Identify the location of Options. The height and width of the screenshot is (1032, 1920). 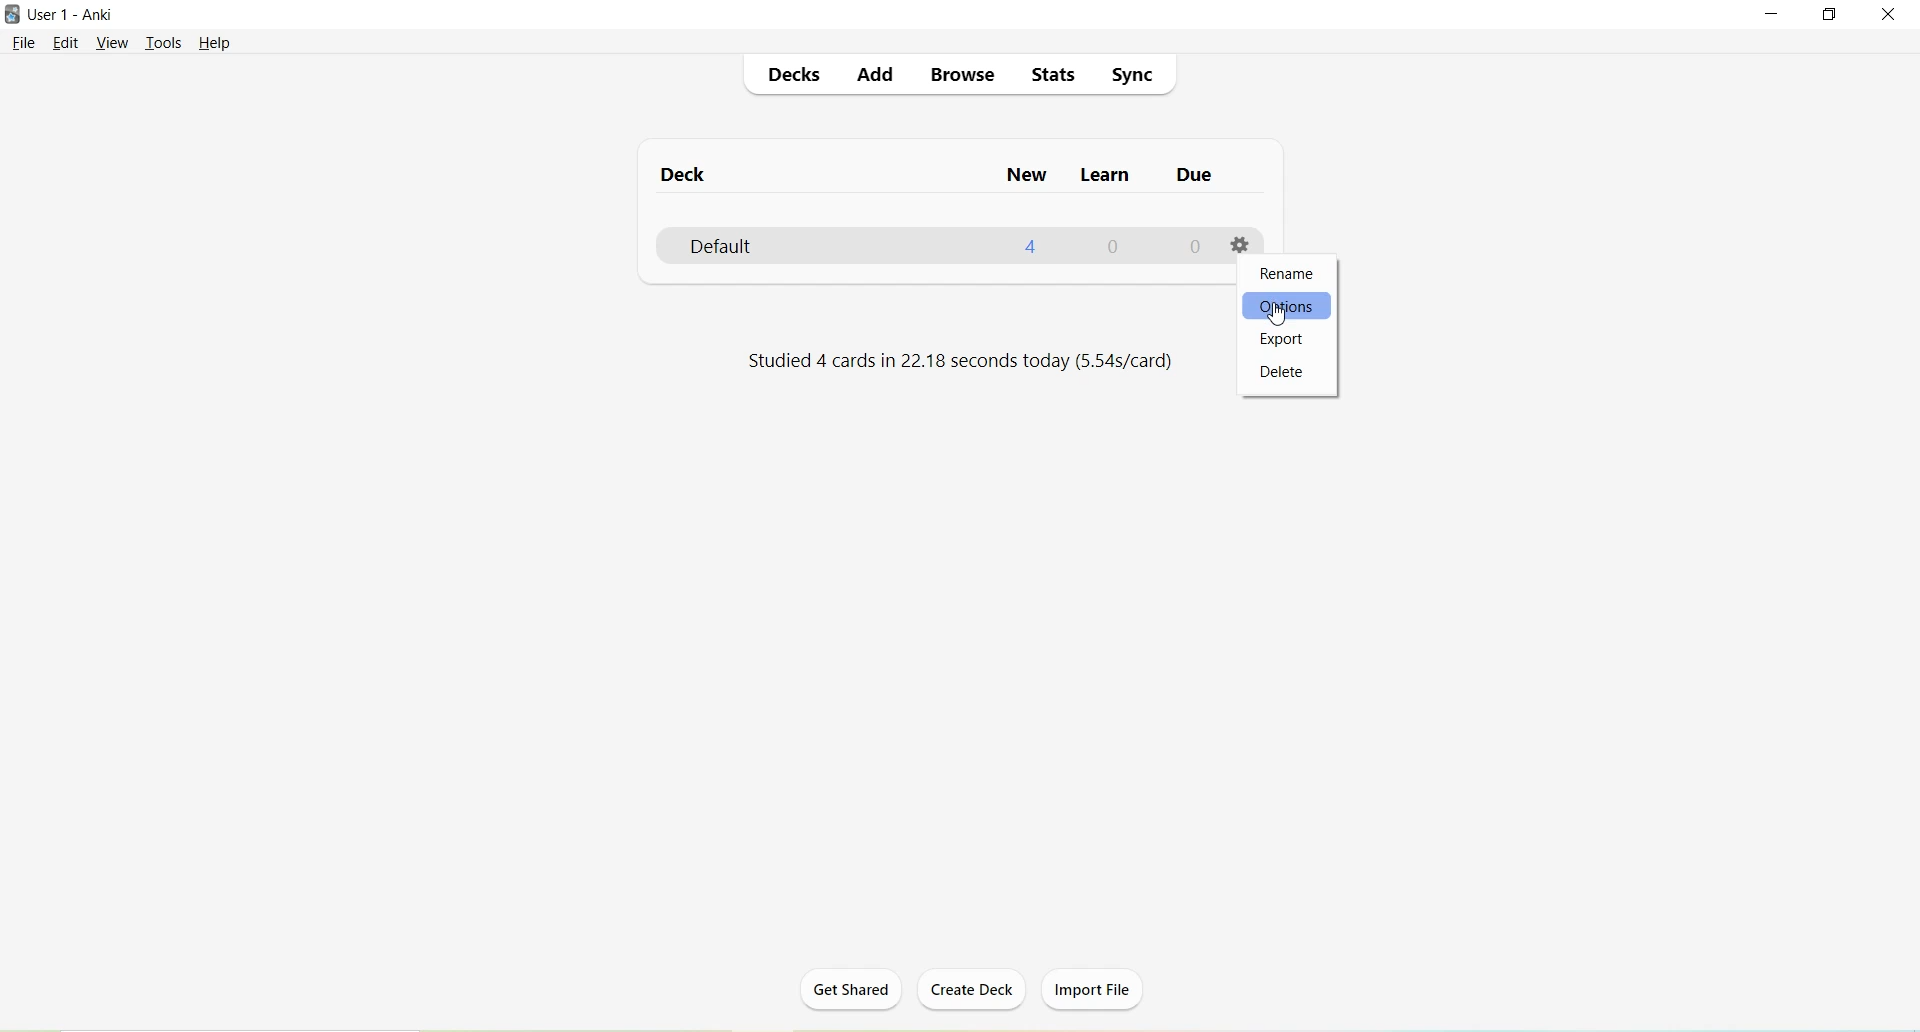
(1287, 305).